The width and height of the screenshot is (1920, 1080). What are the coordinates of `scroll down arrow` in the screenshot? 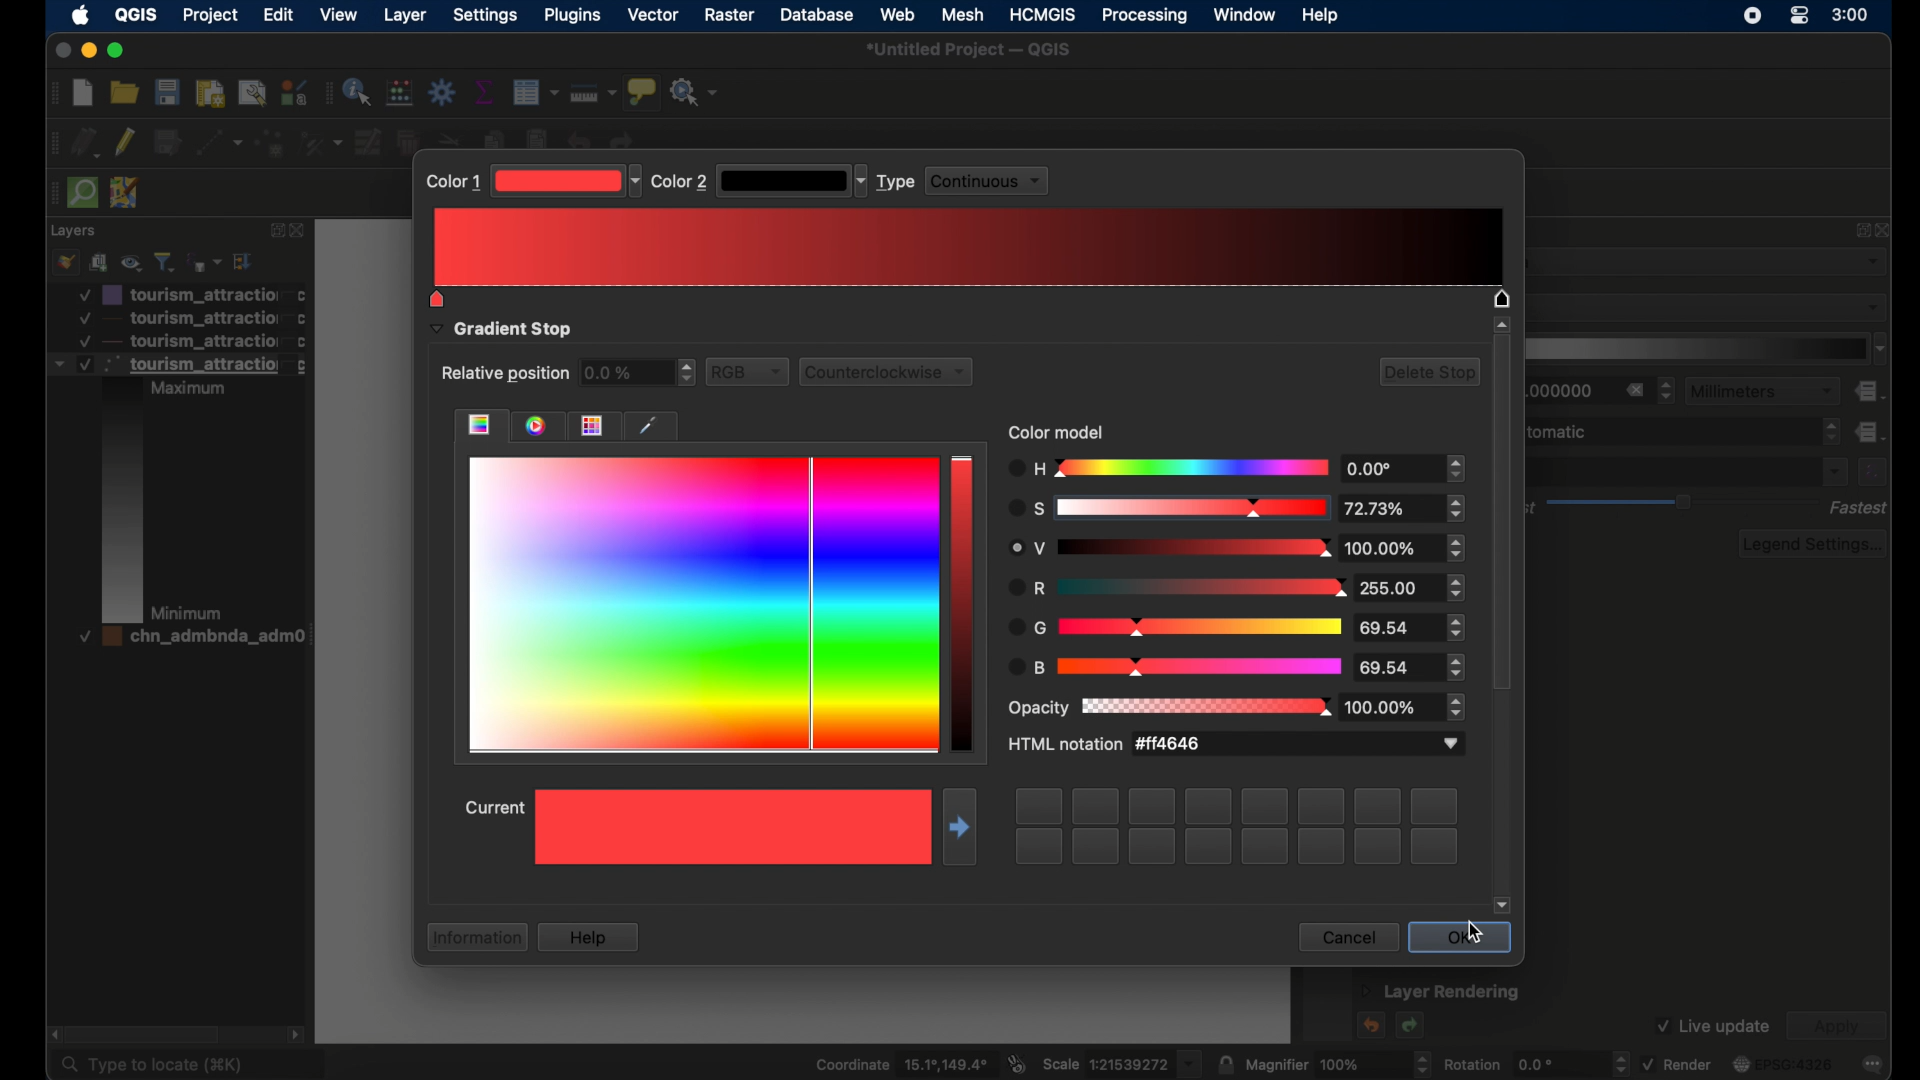 It's located at (1503, 906).